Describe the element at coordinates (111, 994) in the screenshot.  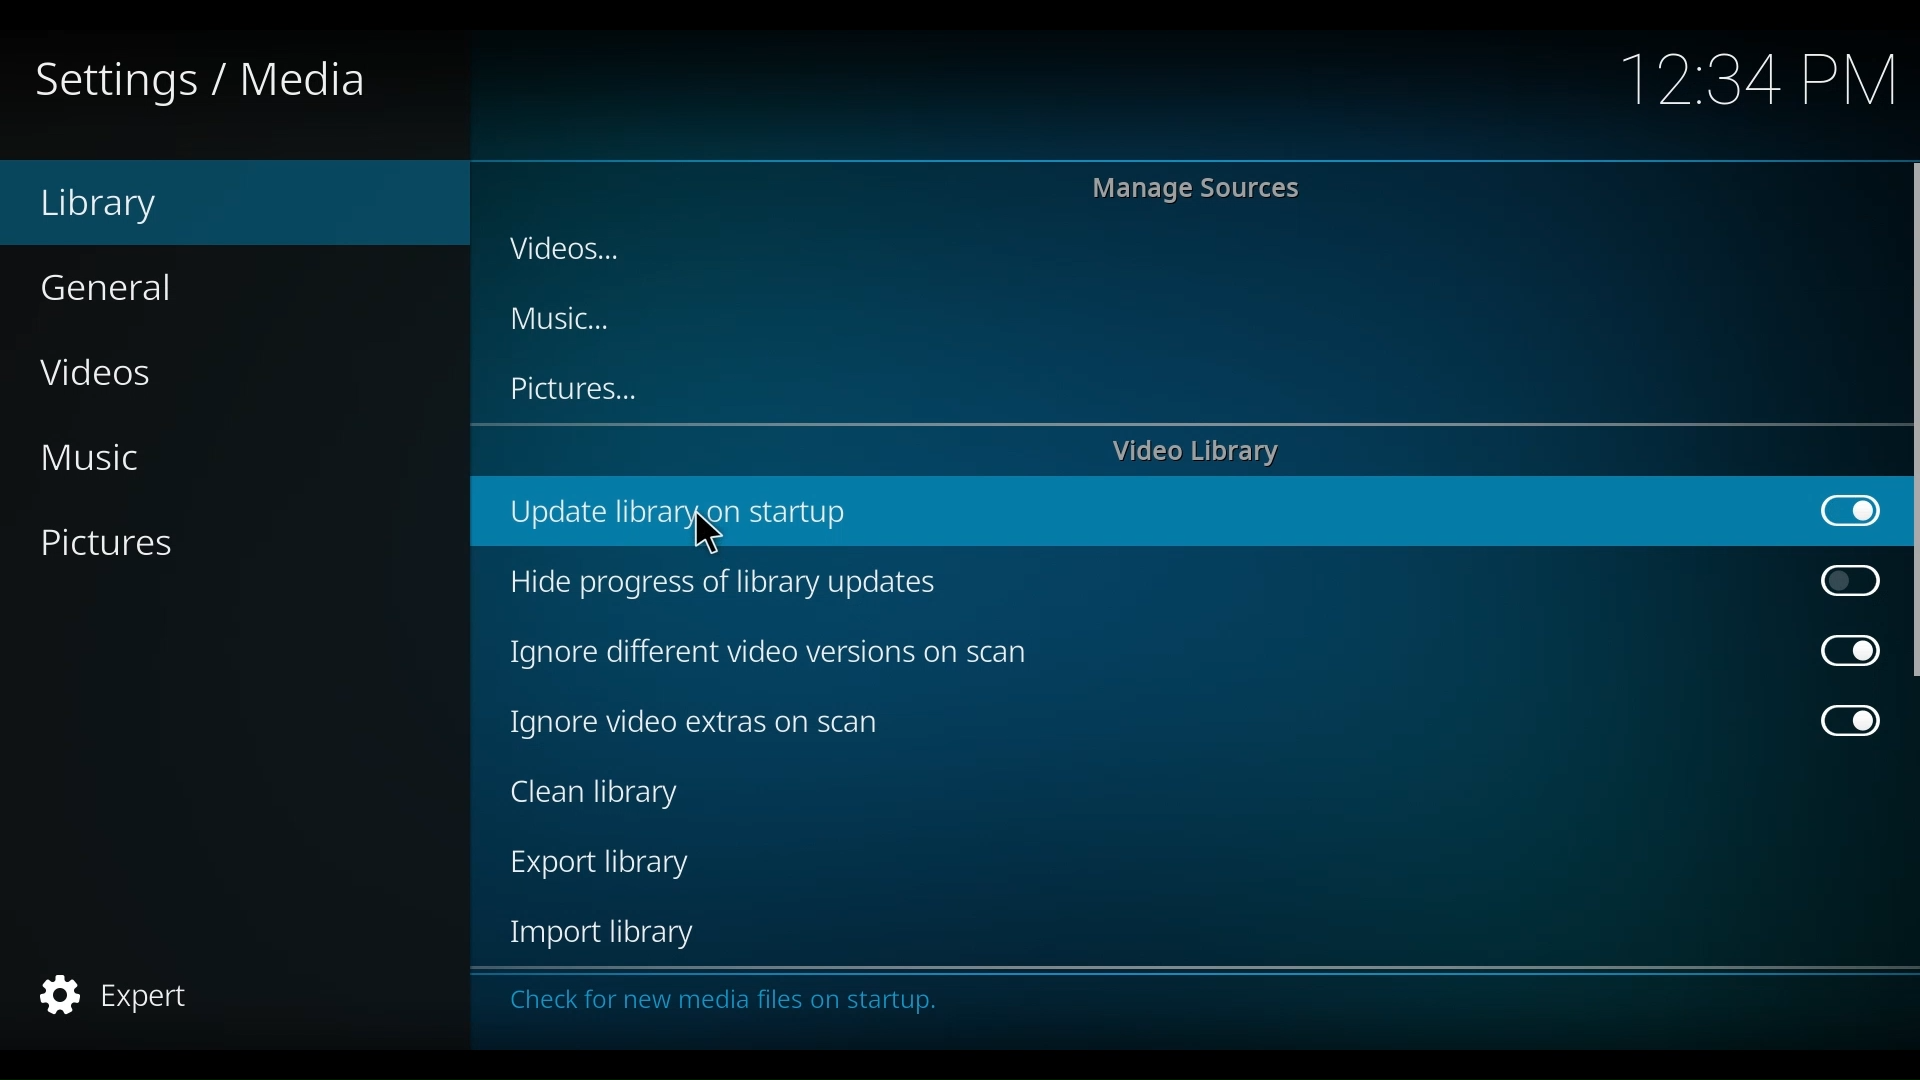
I see `Expert` at that location.